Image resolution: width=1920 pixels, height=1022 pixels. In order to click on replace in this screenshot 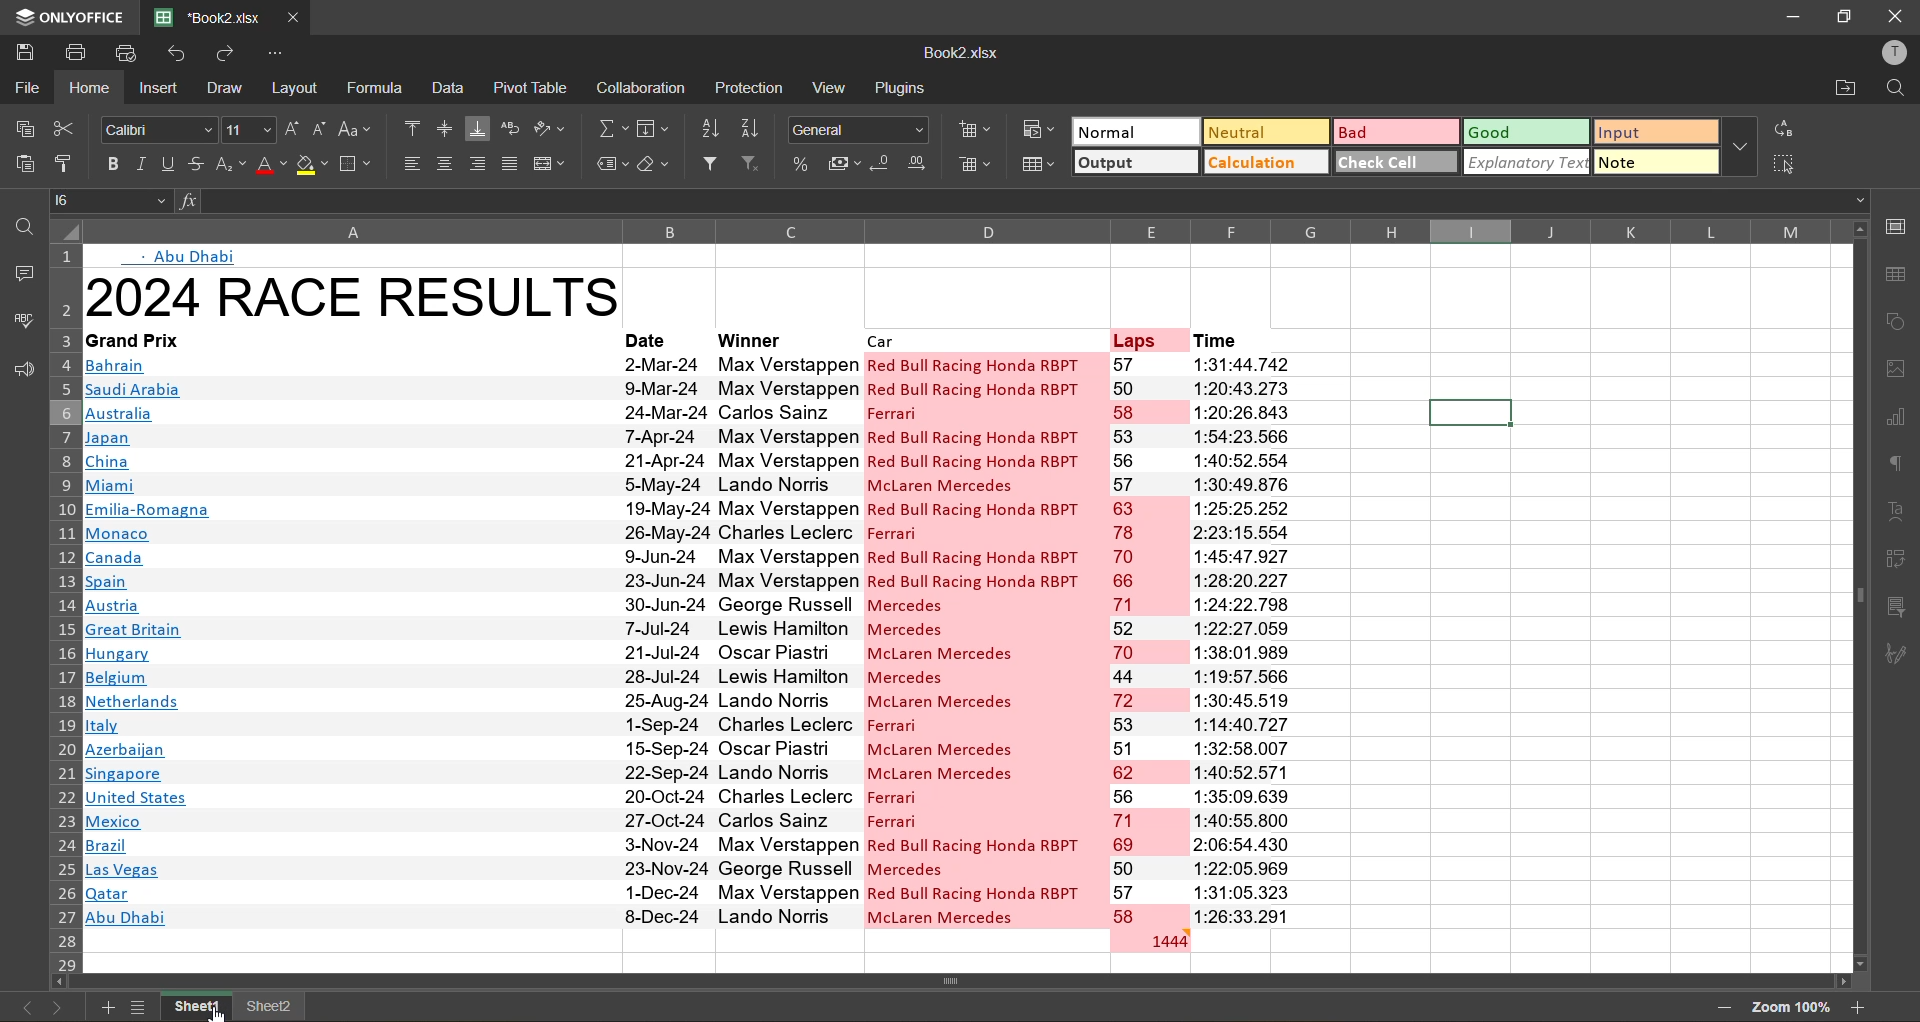, I will do `click(1782, 127)`.